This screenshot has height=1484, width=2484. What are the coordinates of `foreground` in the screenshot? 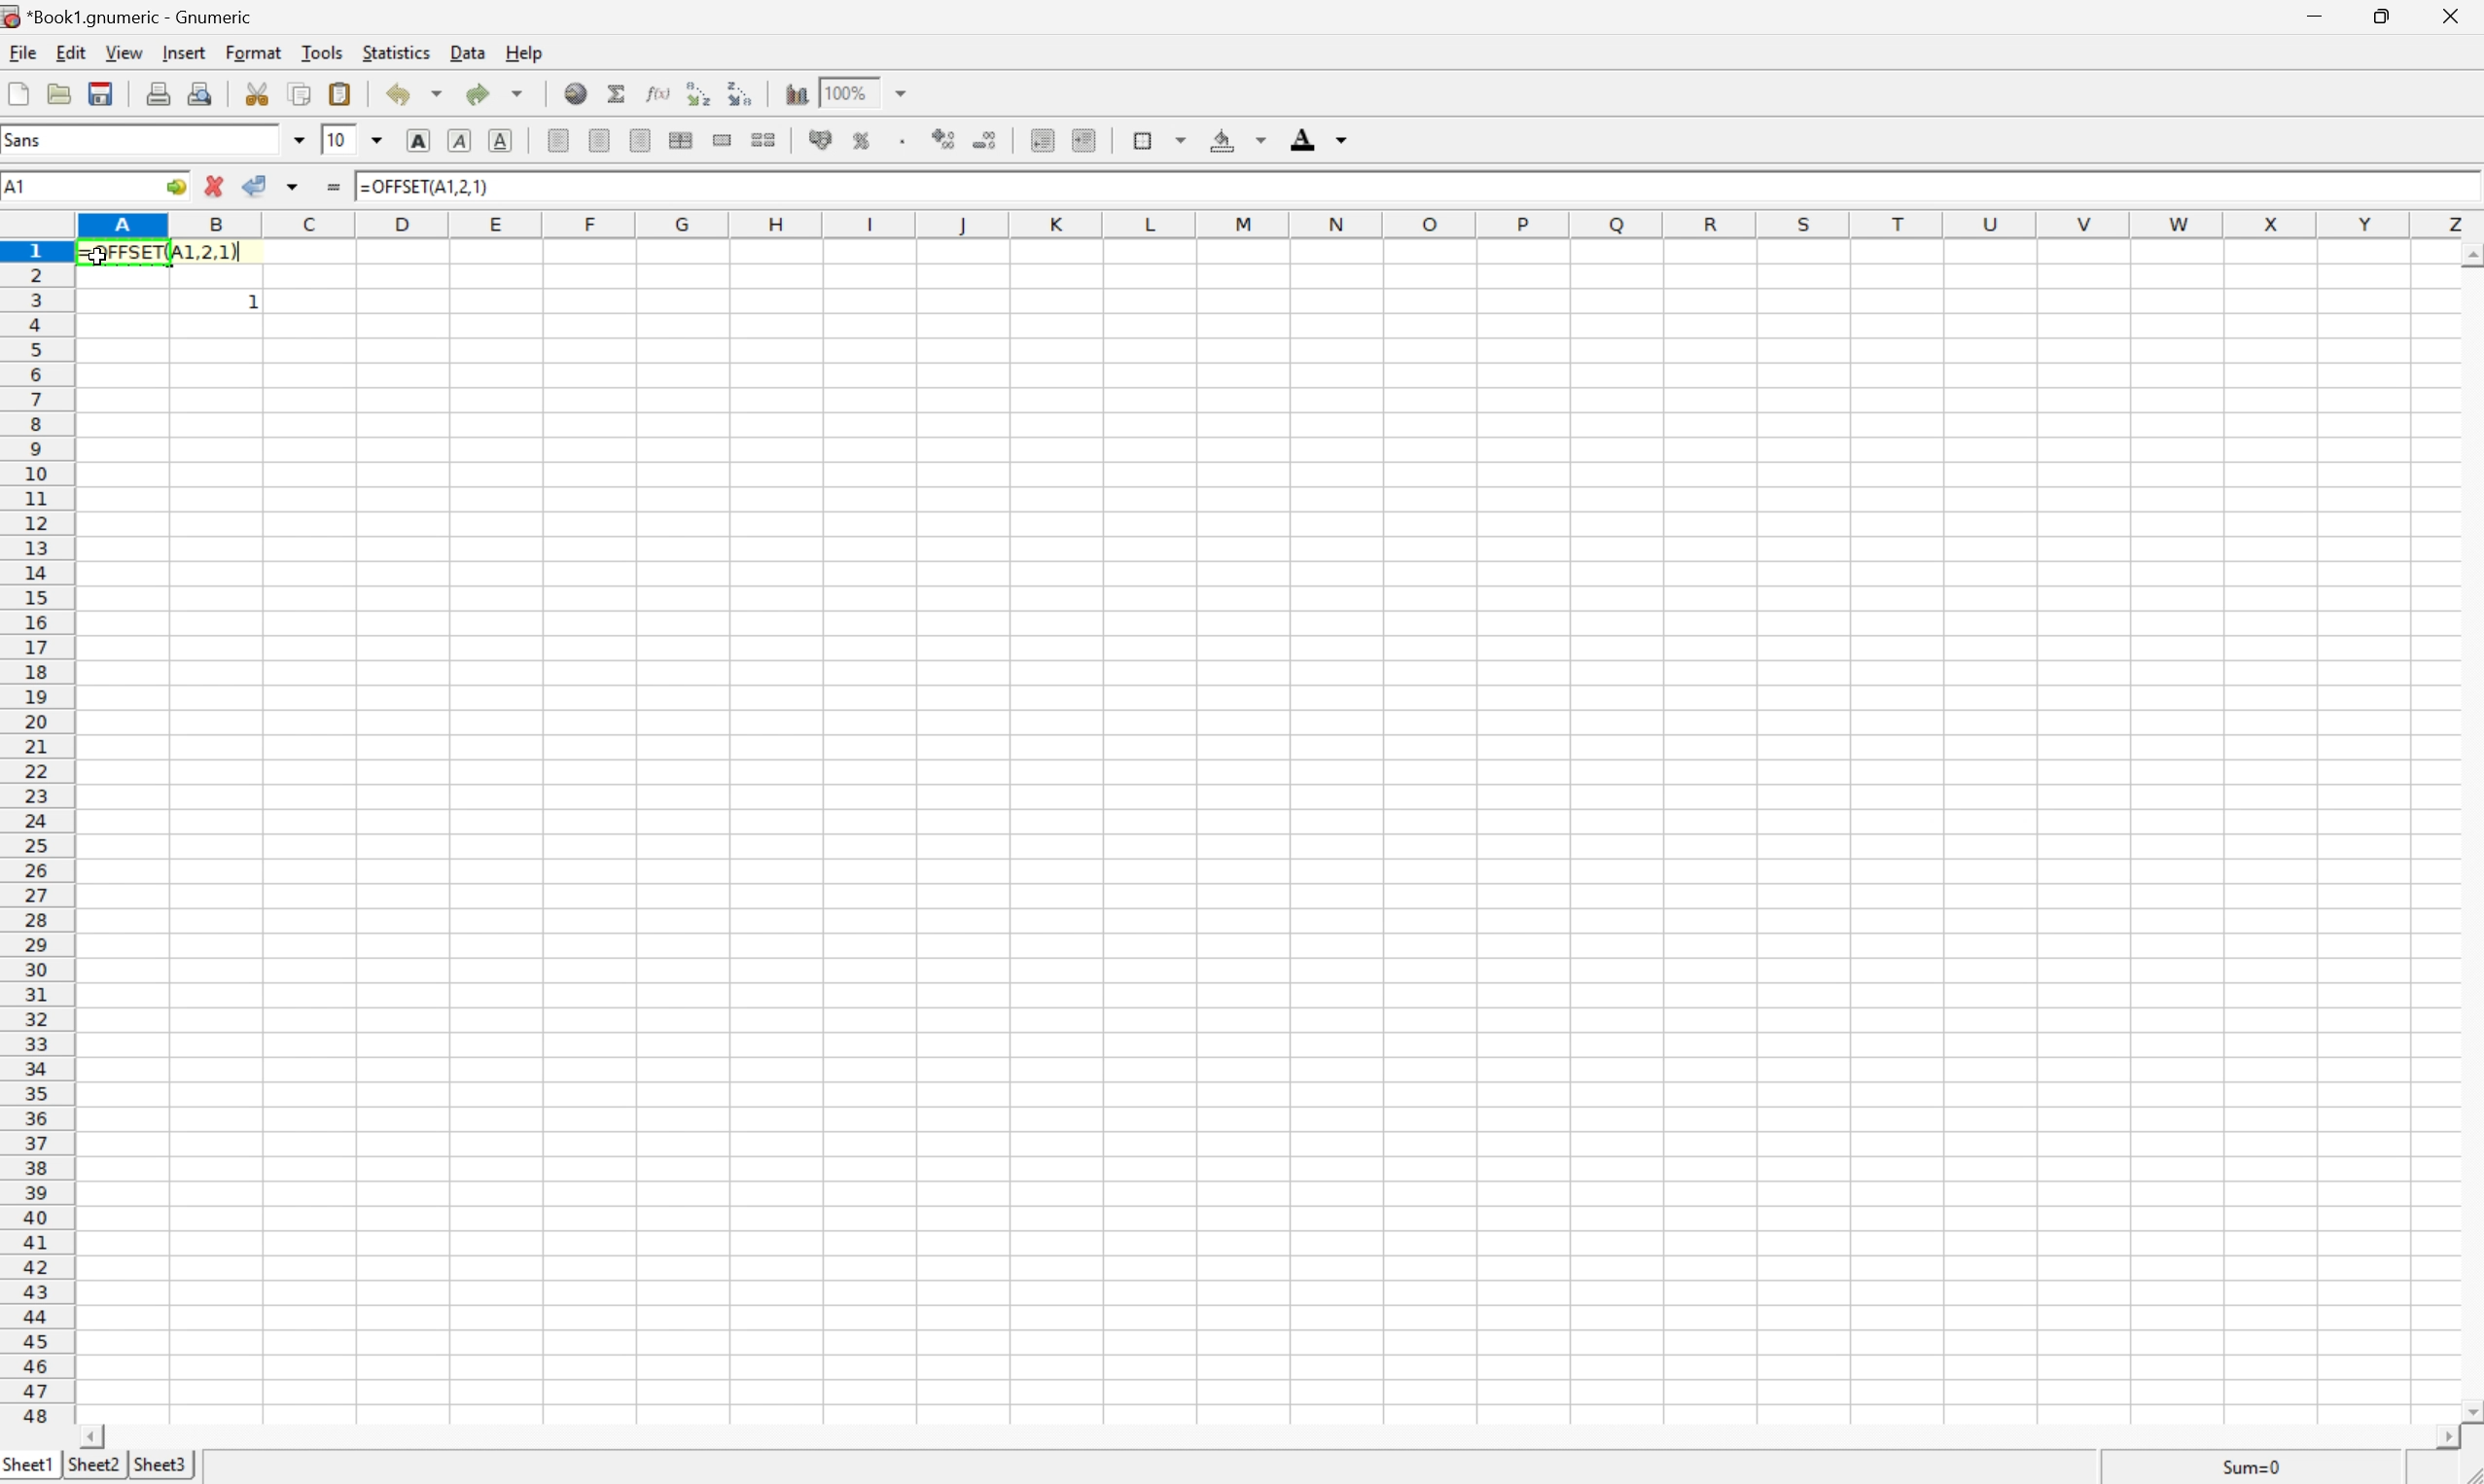 It's located at (1318, 139).